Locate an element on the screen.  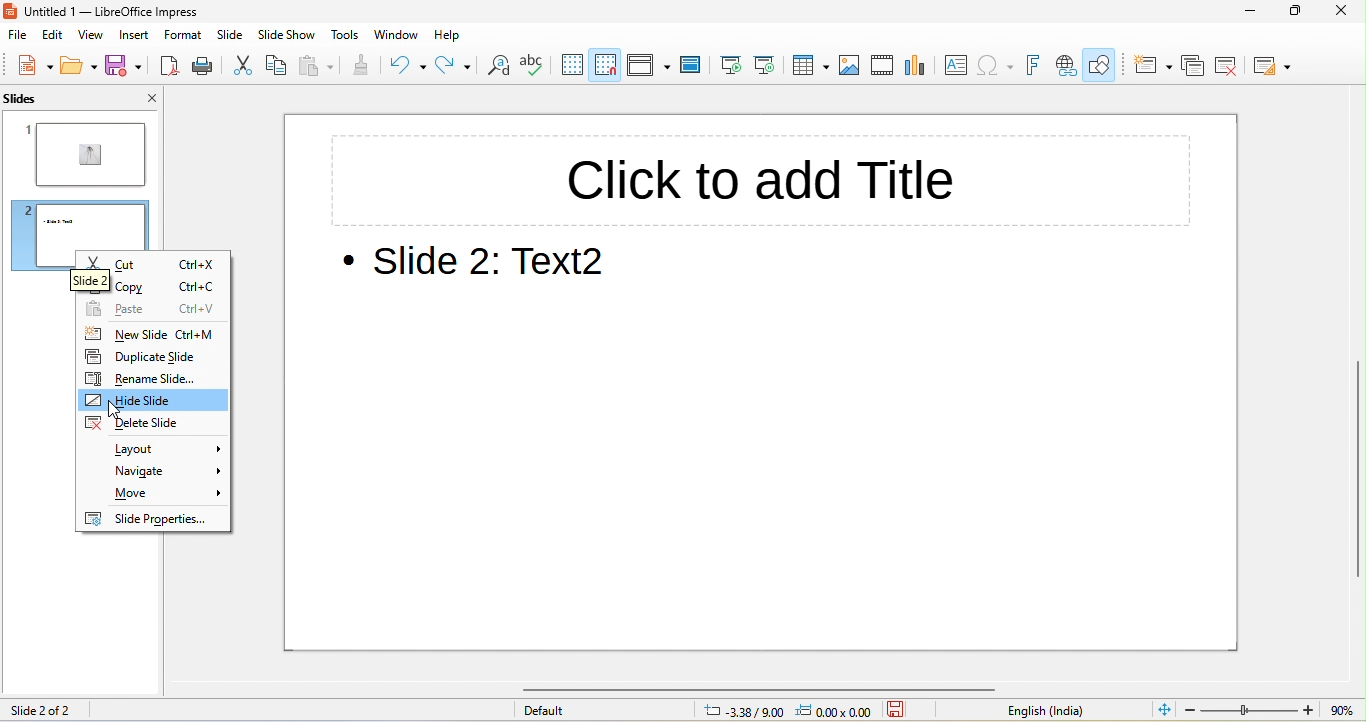
ctrl+x is located at coordinates (199, 264).